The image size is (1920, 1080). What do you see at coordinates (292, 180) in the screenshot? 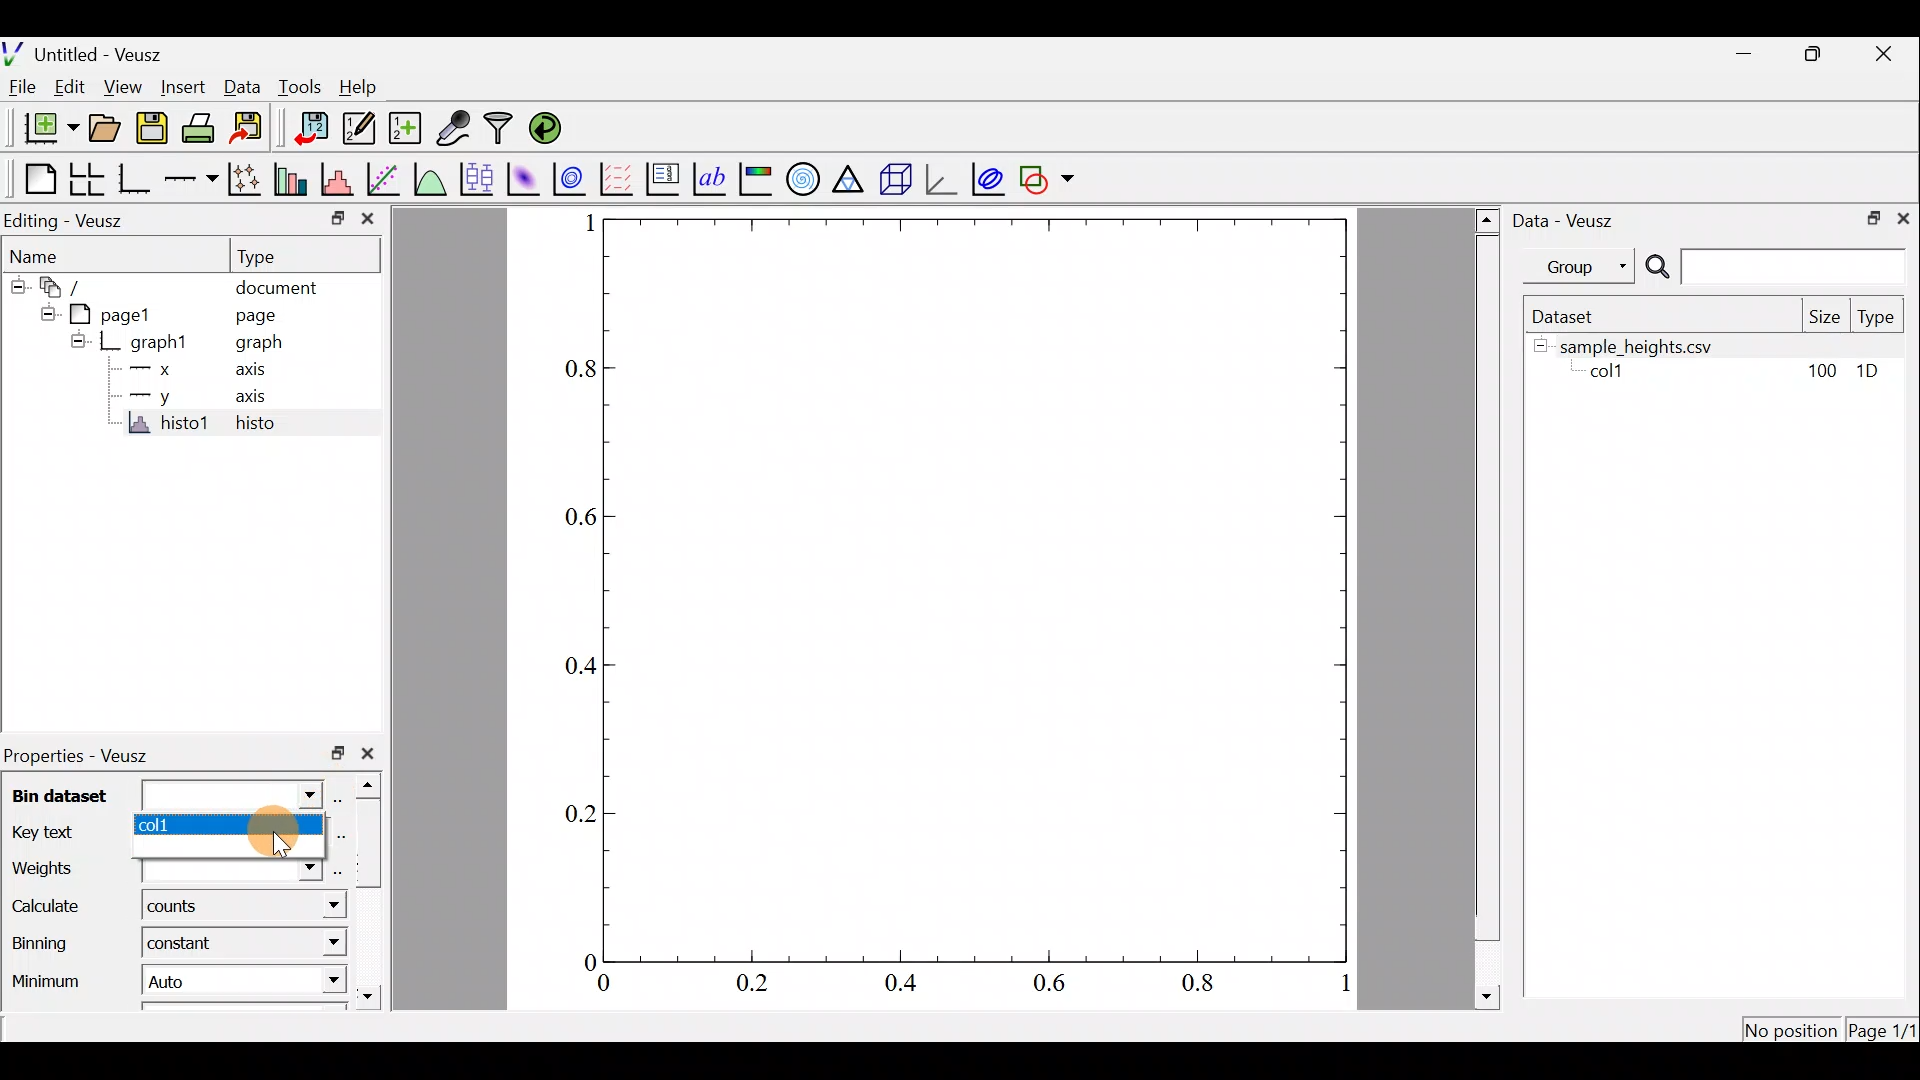
I see `plot bar charts` at bounding box center [292, 180].